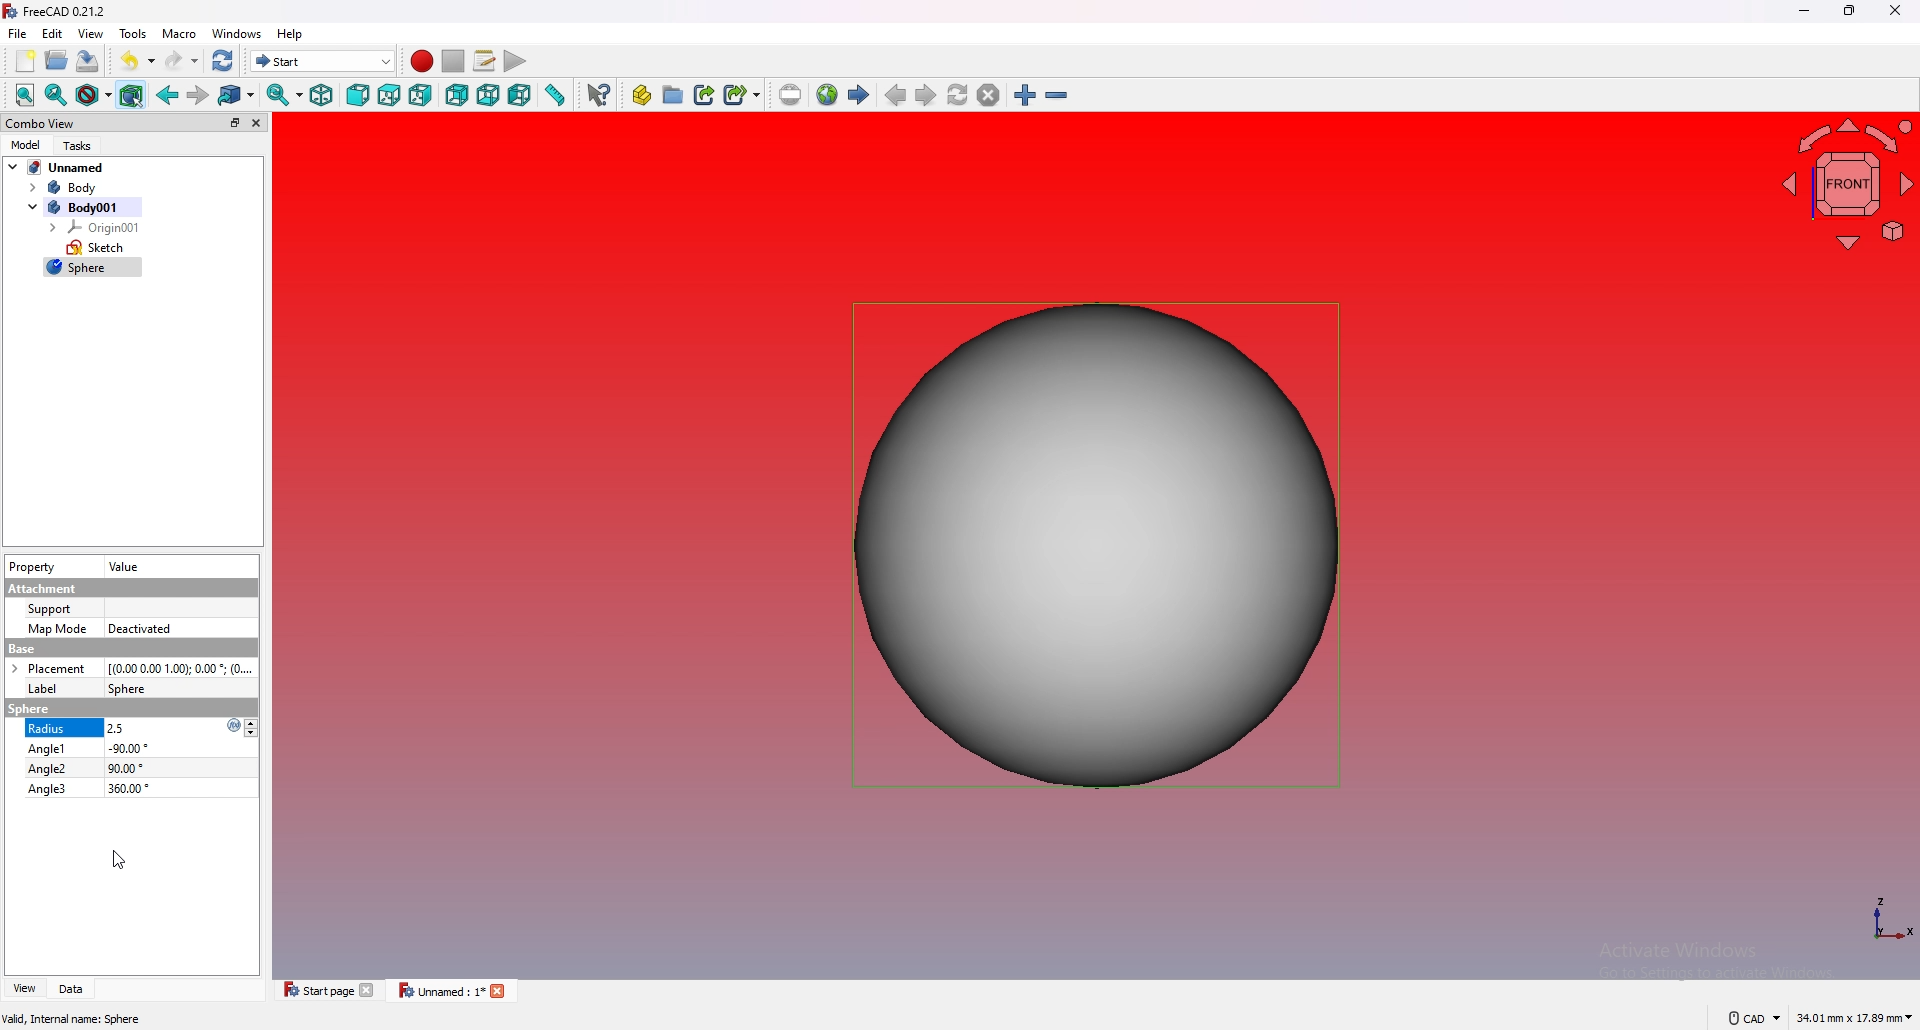 This screenshot has height=1030, width=1920. What do you see at coordinates (57, 628) in the screenshot?
I see `map mode` at bounding box center [57, 628].